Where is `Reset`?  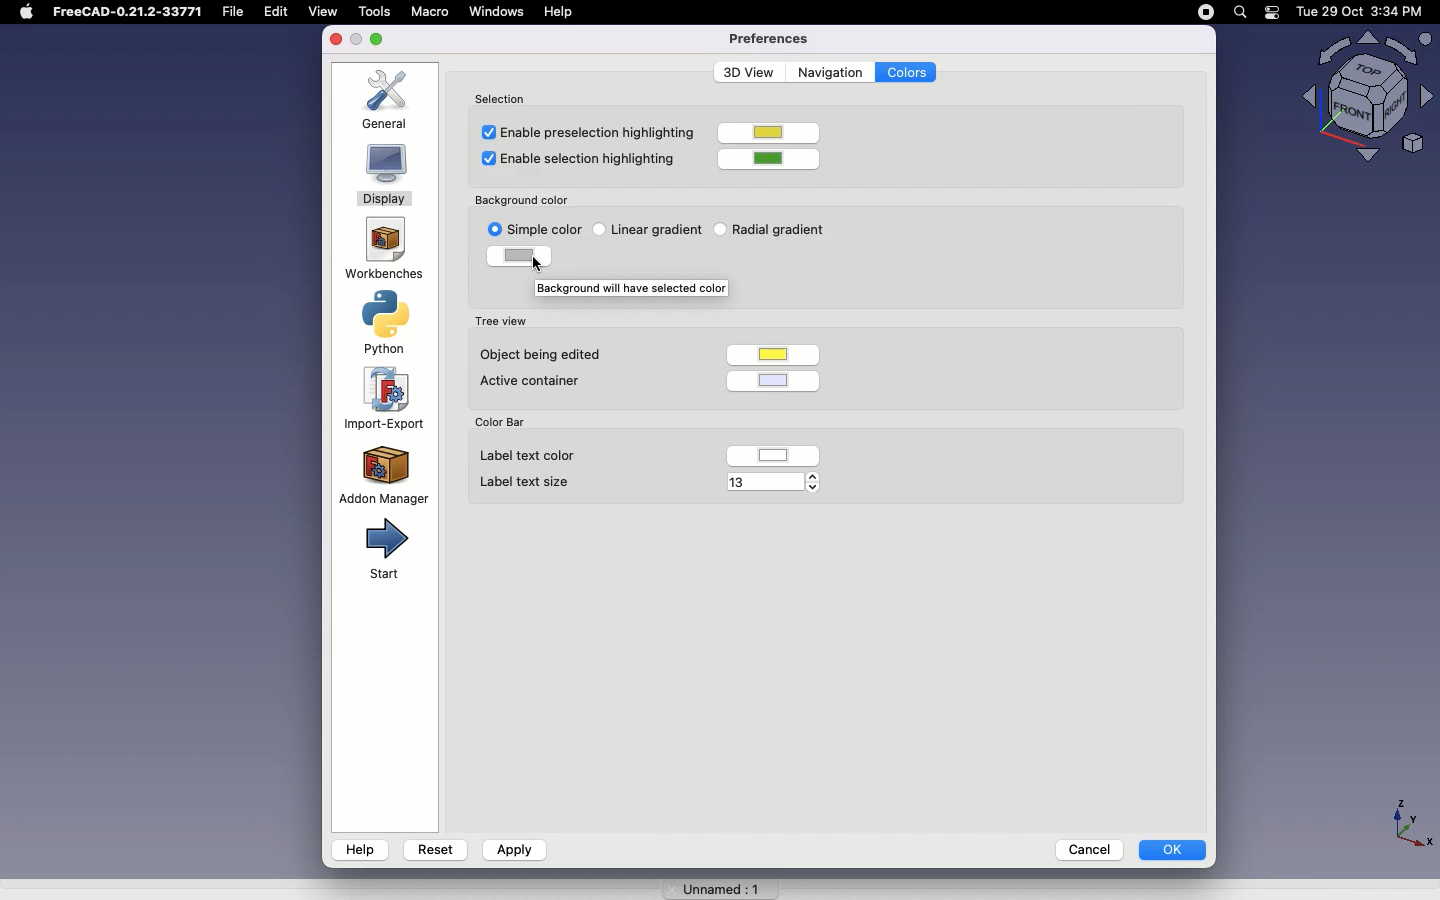
Reset is located at coordinates (436, 847).